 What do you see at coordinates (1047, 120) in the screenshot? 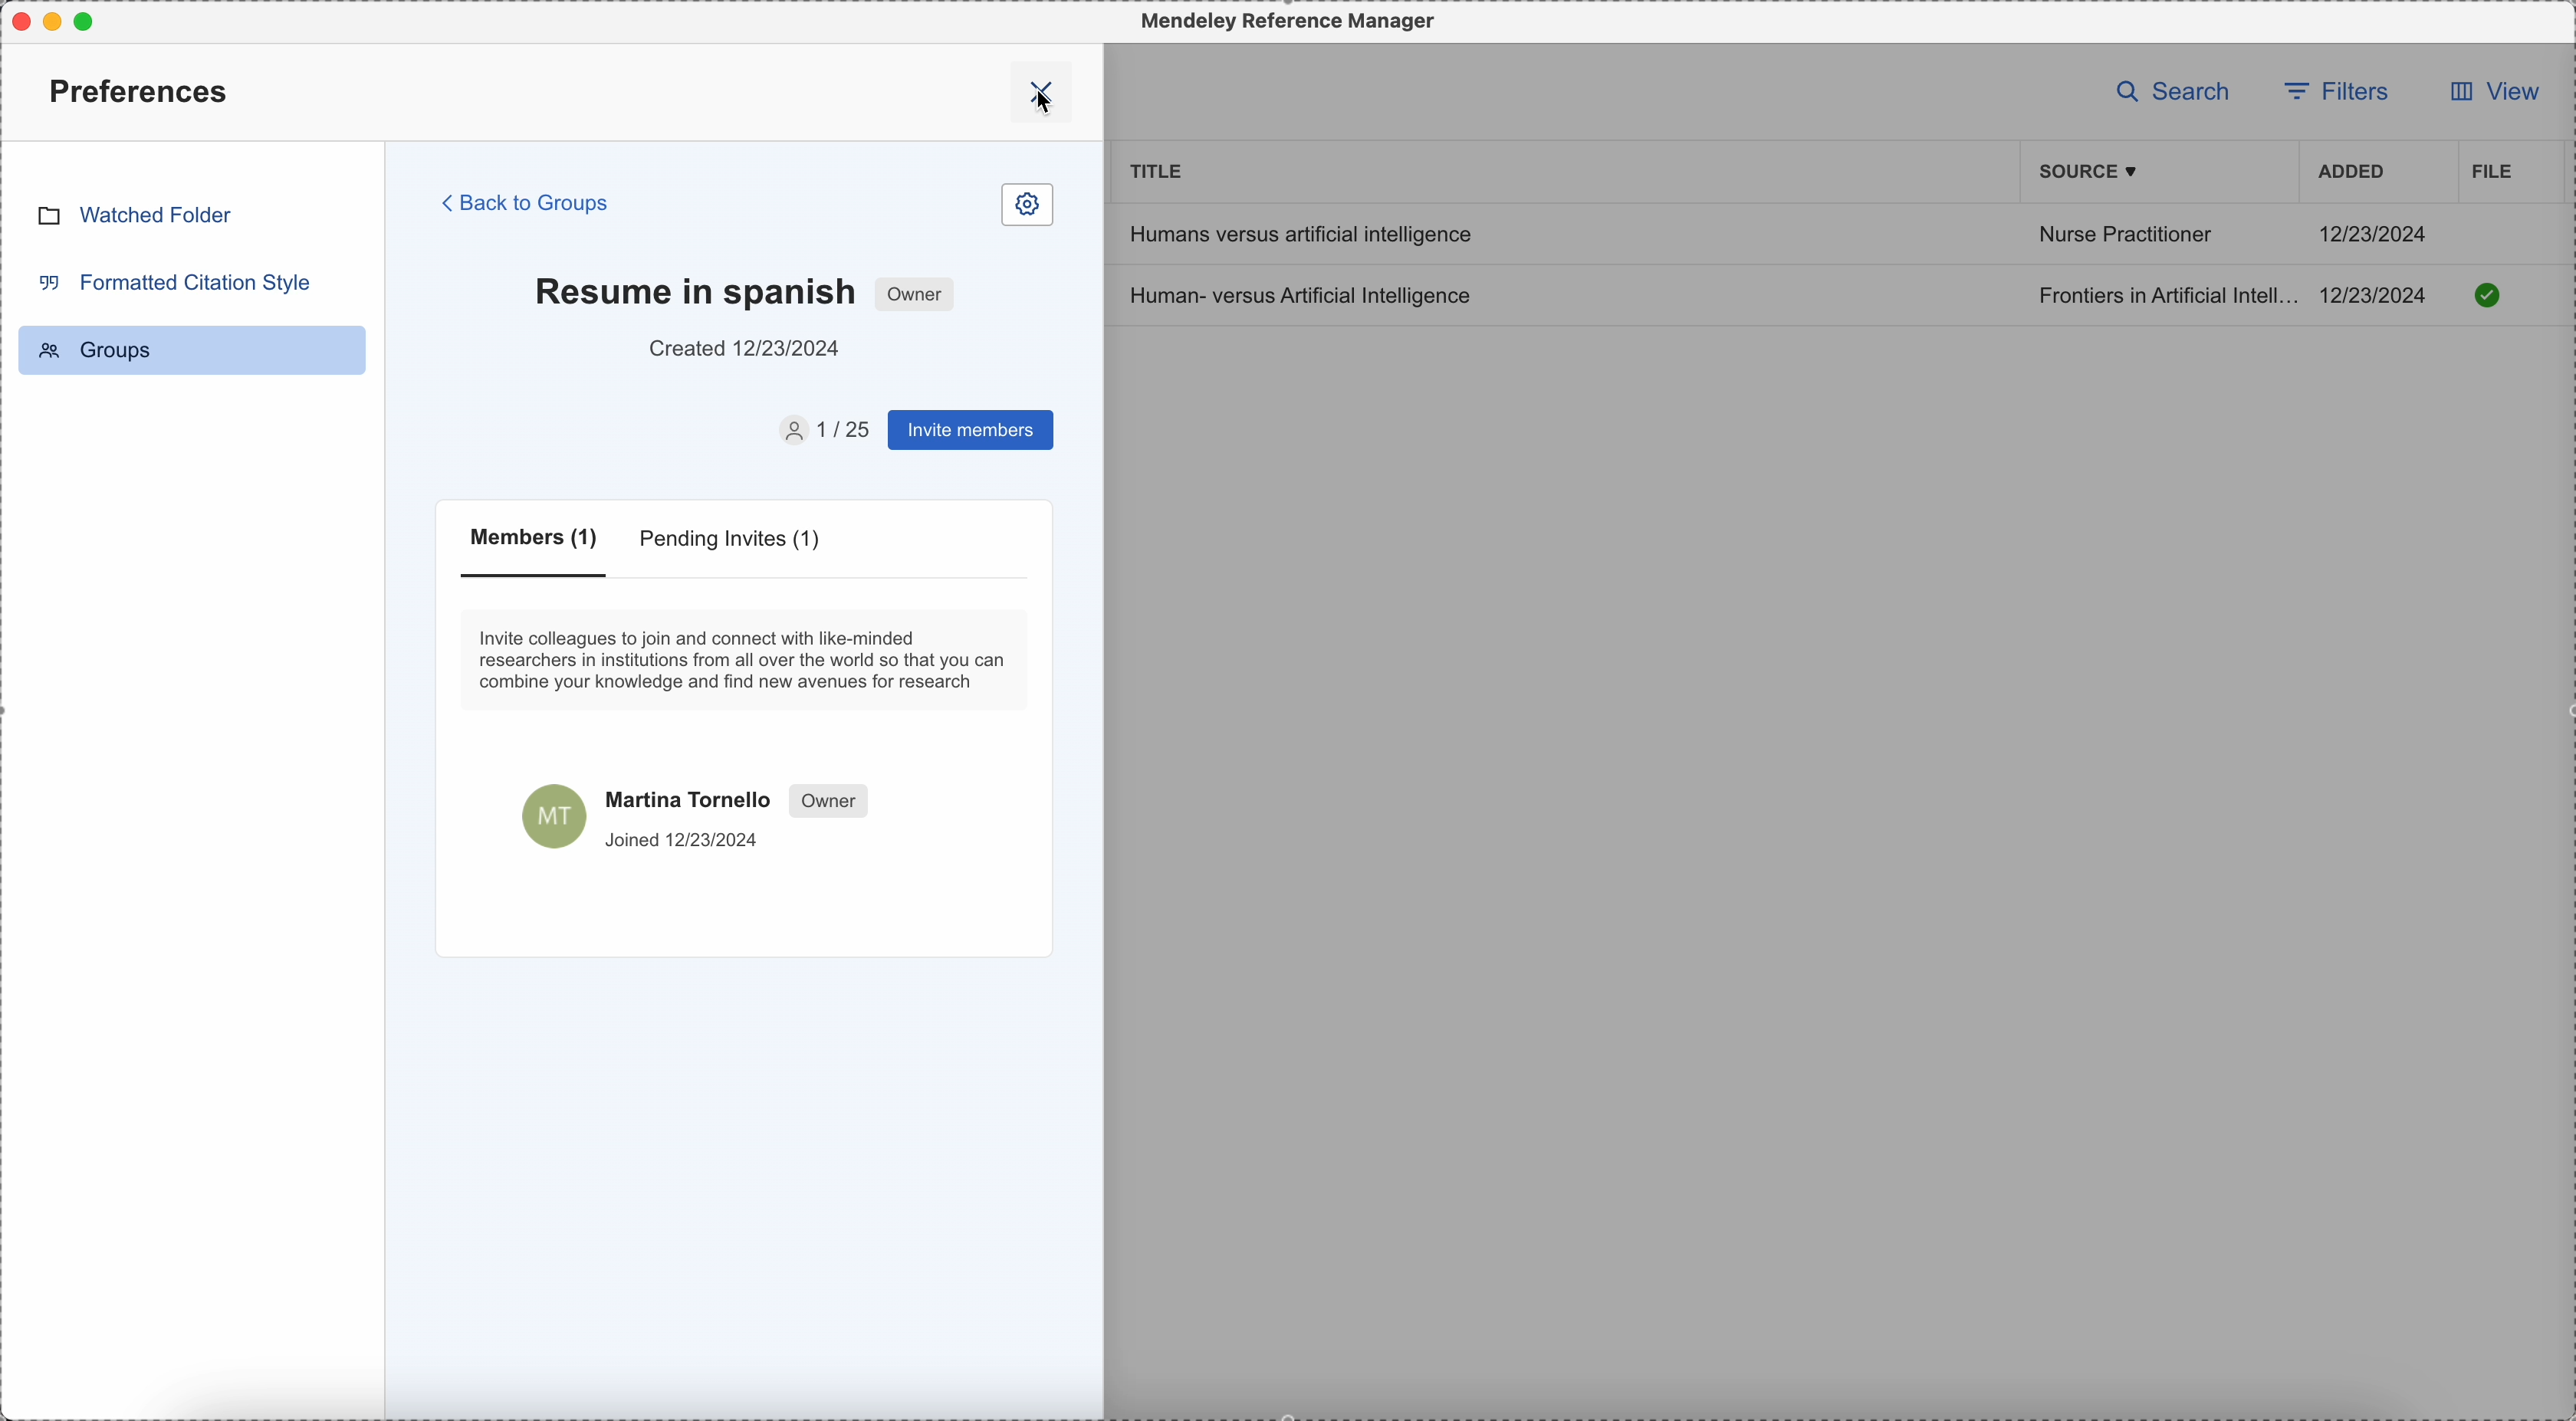
I see `Cursor` at bounding box center [1047, 120].